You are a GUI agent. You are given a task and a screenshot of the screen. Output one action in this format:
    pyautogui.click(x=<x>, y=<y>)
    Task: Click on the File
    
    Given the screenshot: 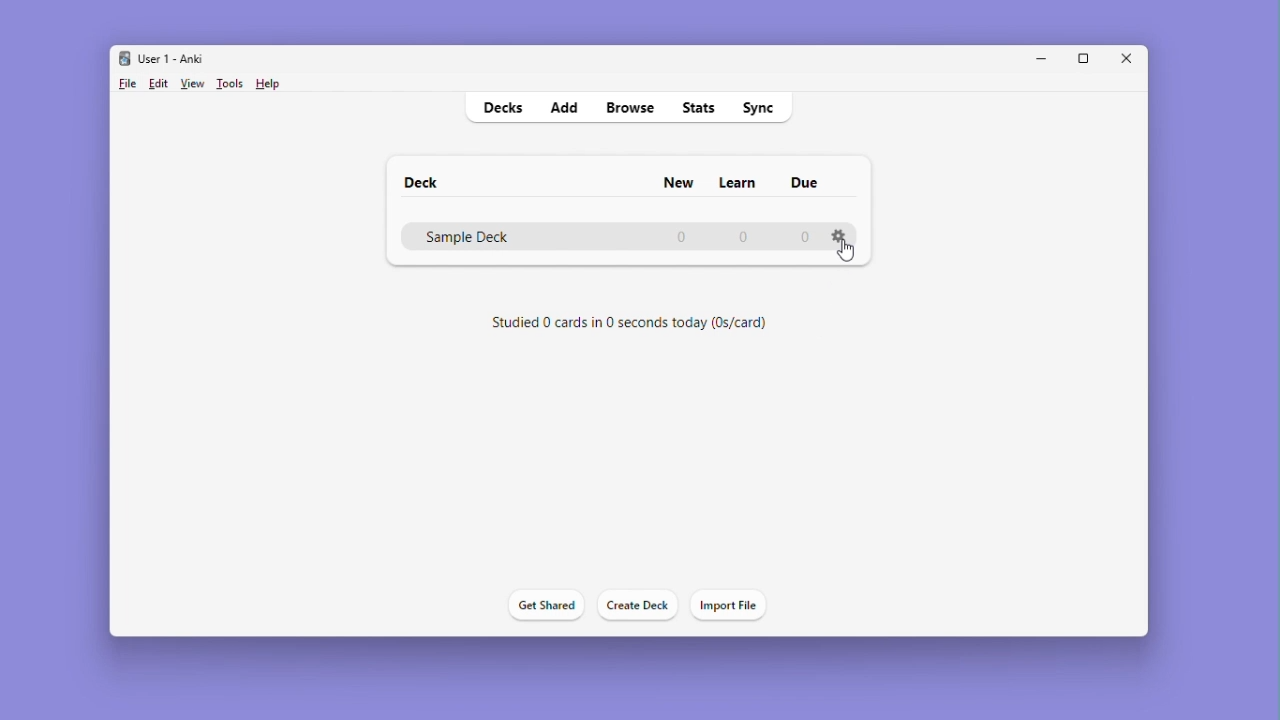 What is the action you would take?
    pyautogui.click(x=127, y=84)
    